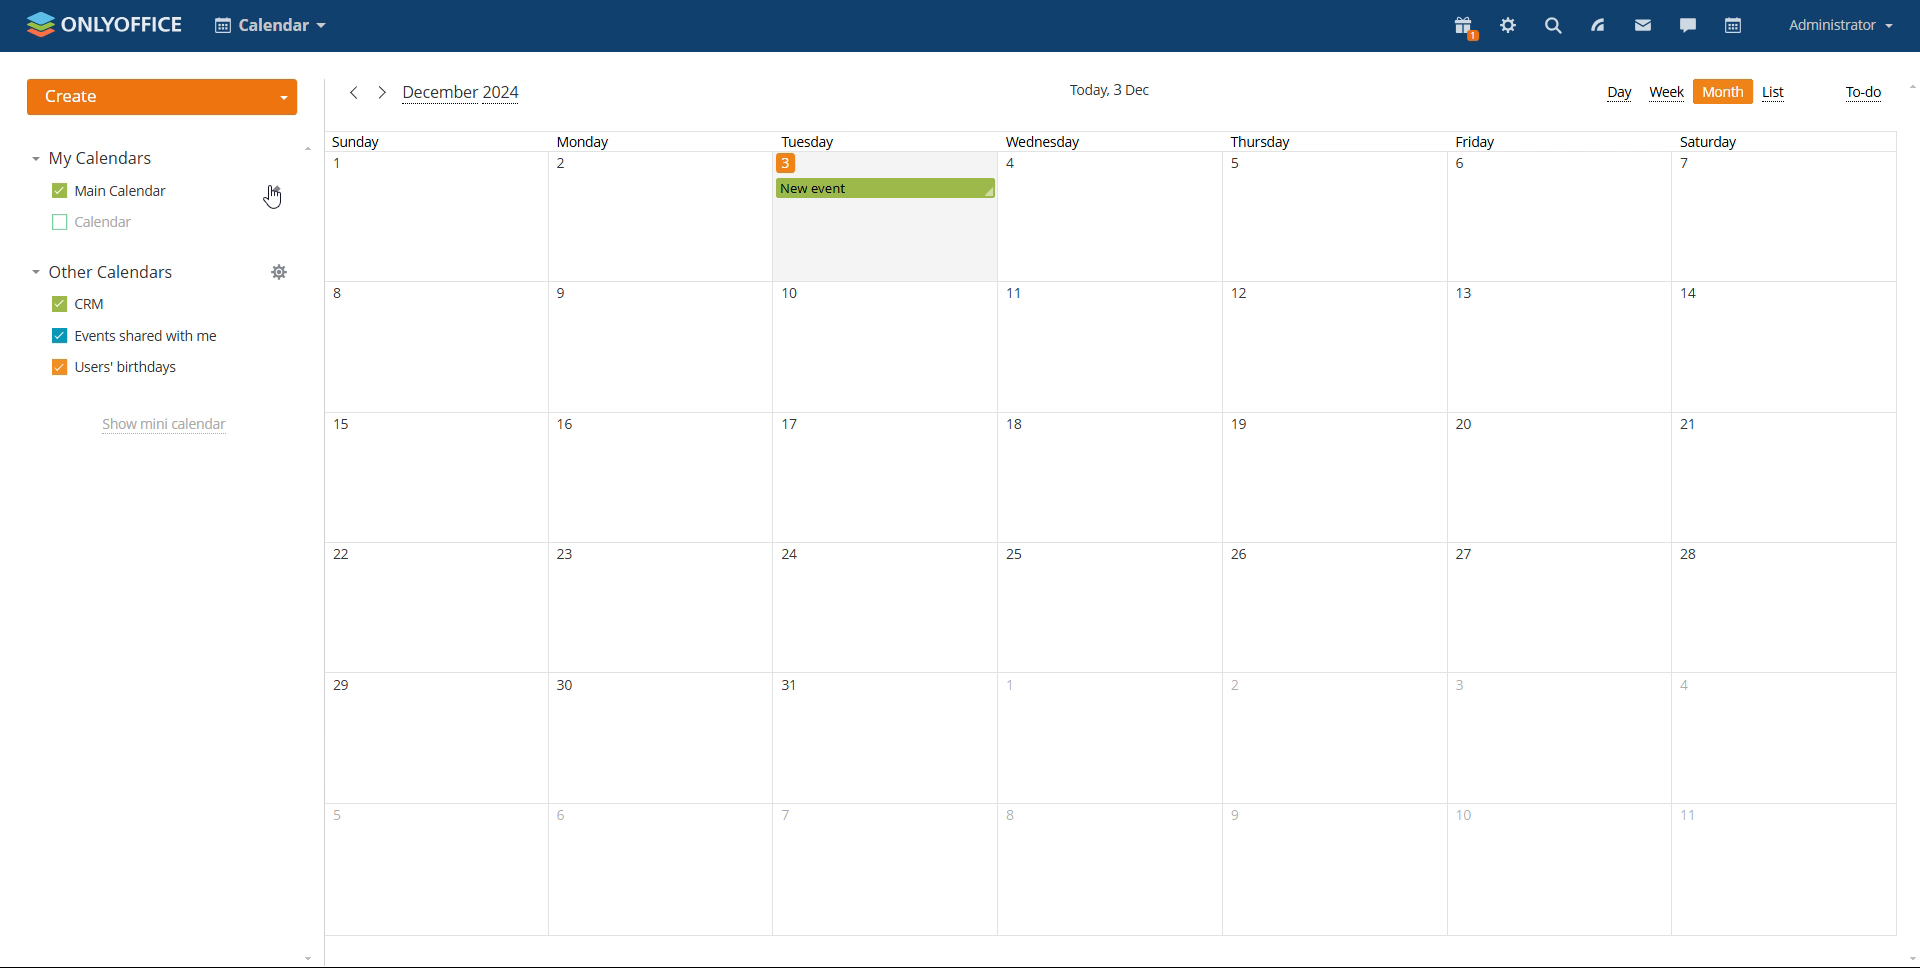  Describe the element at coordinates (1840, 26) in the screenshot. I see `account` at that location.